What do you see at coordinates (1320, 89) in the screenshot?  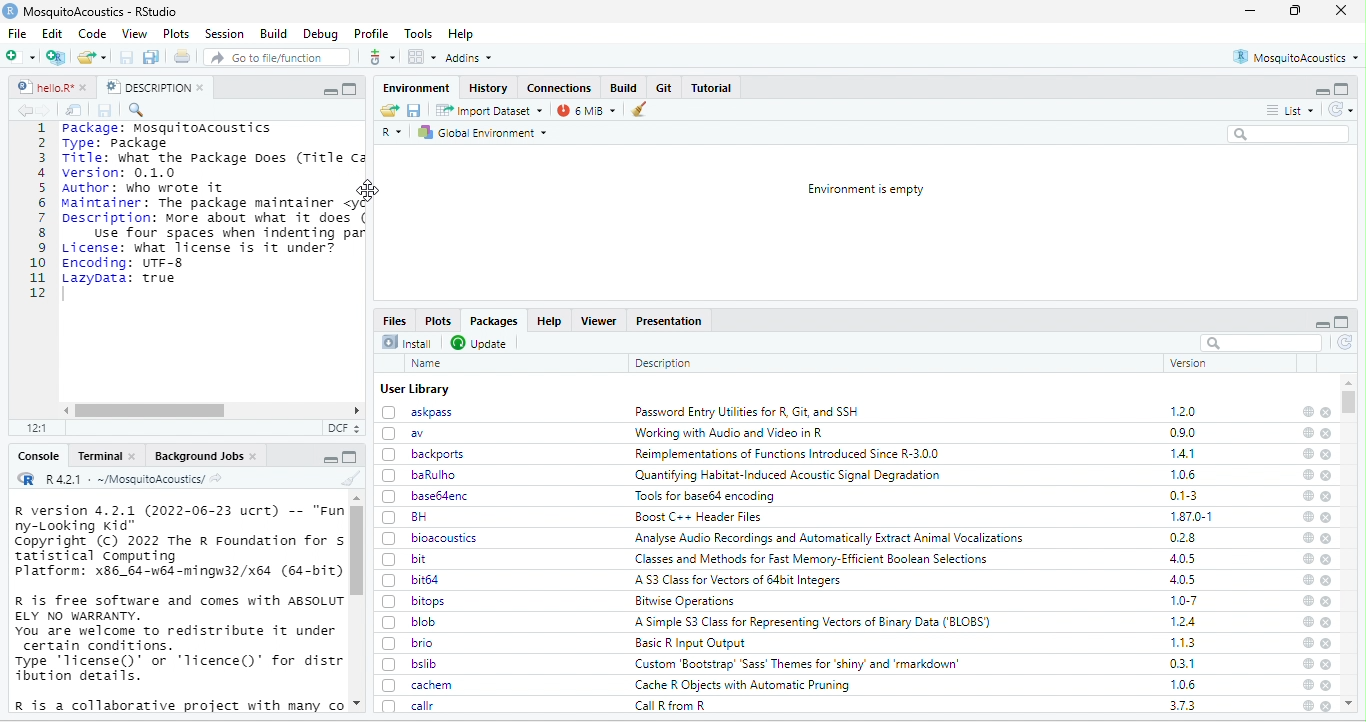 I see `minimize` at bounding box center [1320, 89].